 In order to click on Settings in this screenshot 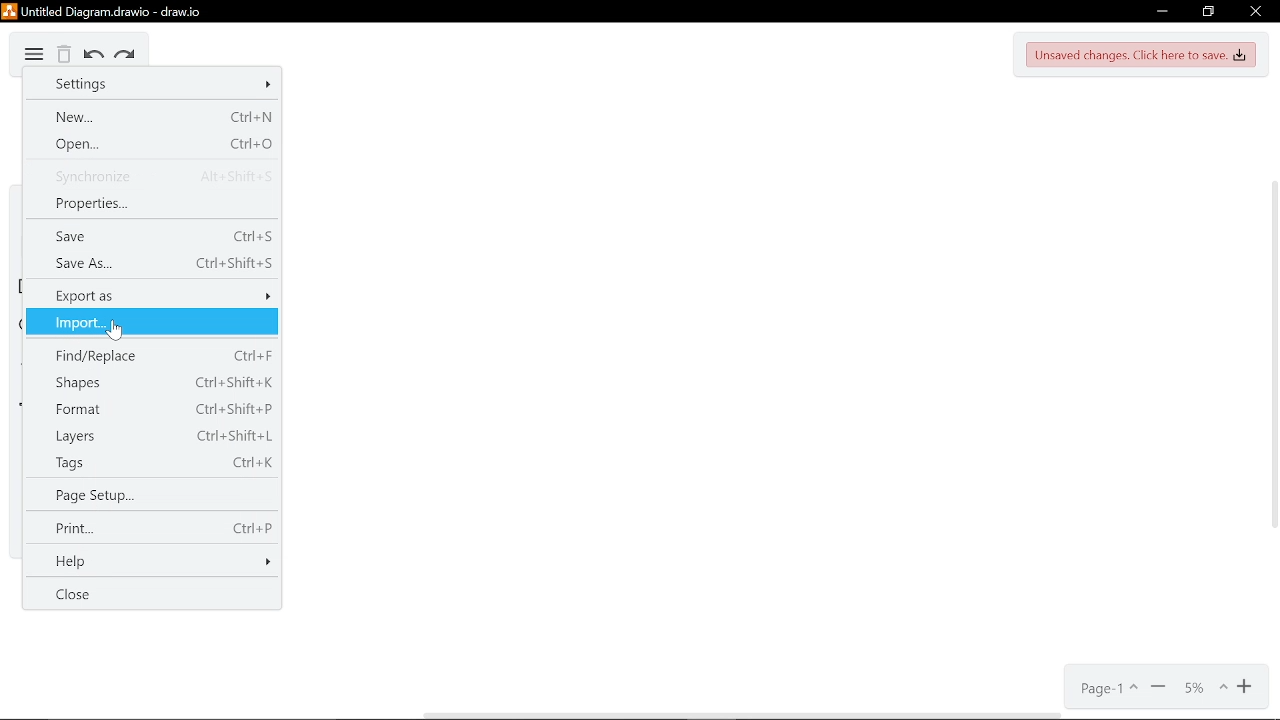, I will do `click(153, 83)`.